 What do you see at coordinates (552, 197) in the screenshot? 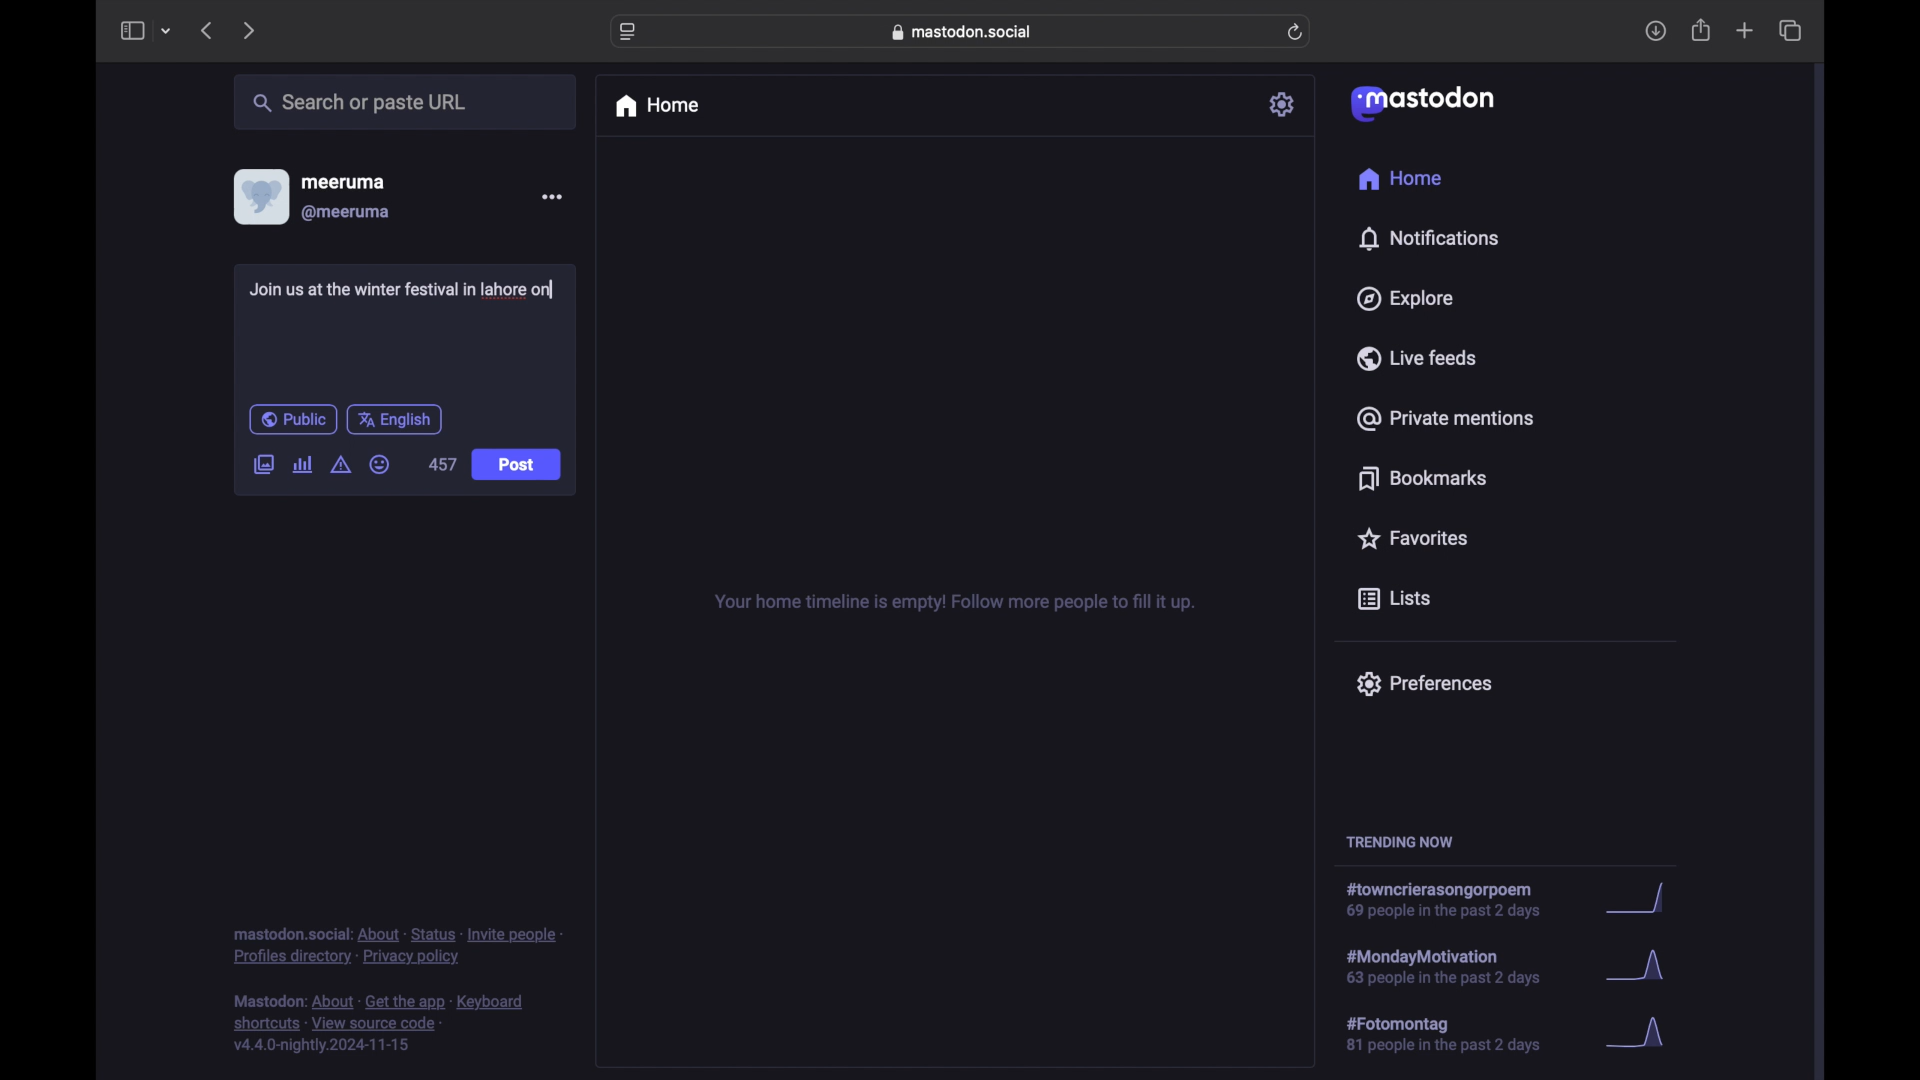
I see `more options` at bounding box center [552, 197].